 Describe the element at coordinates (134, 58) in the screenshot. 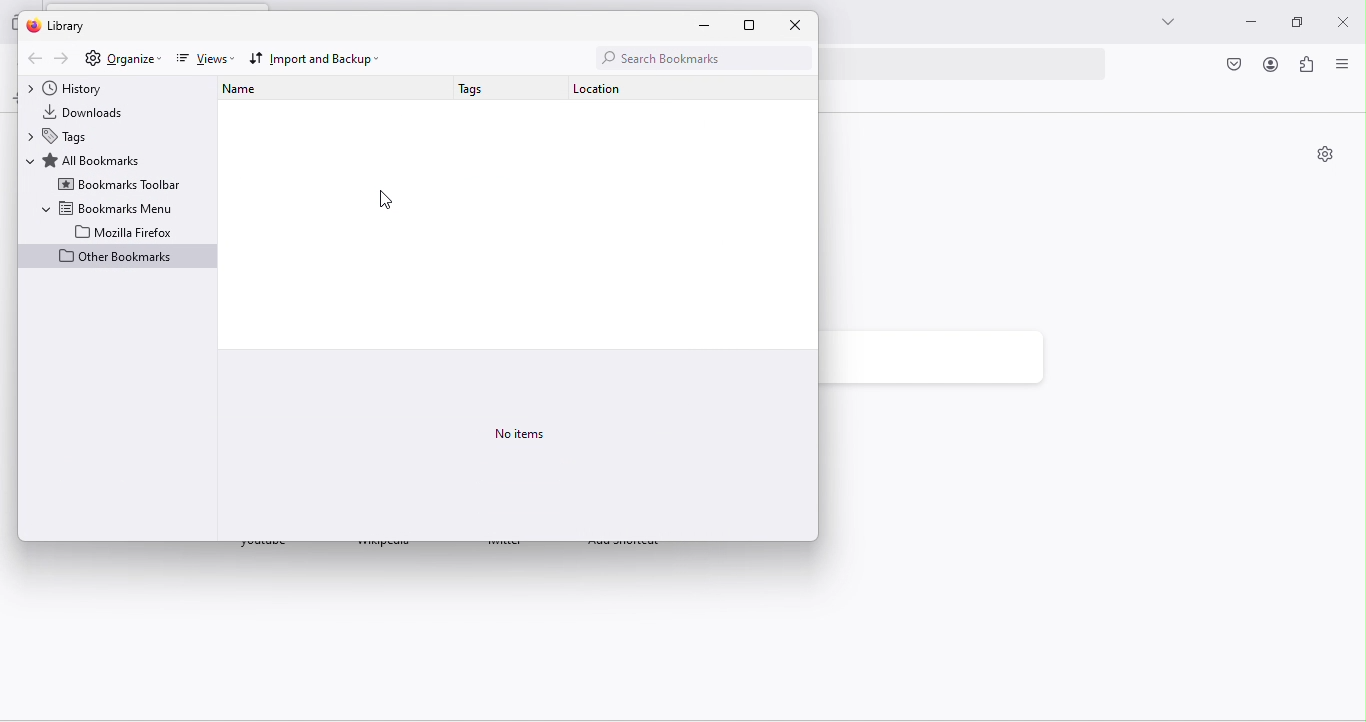

I see `organize` at that location.